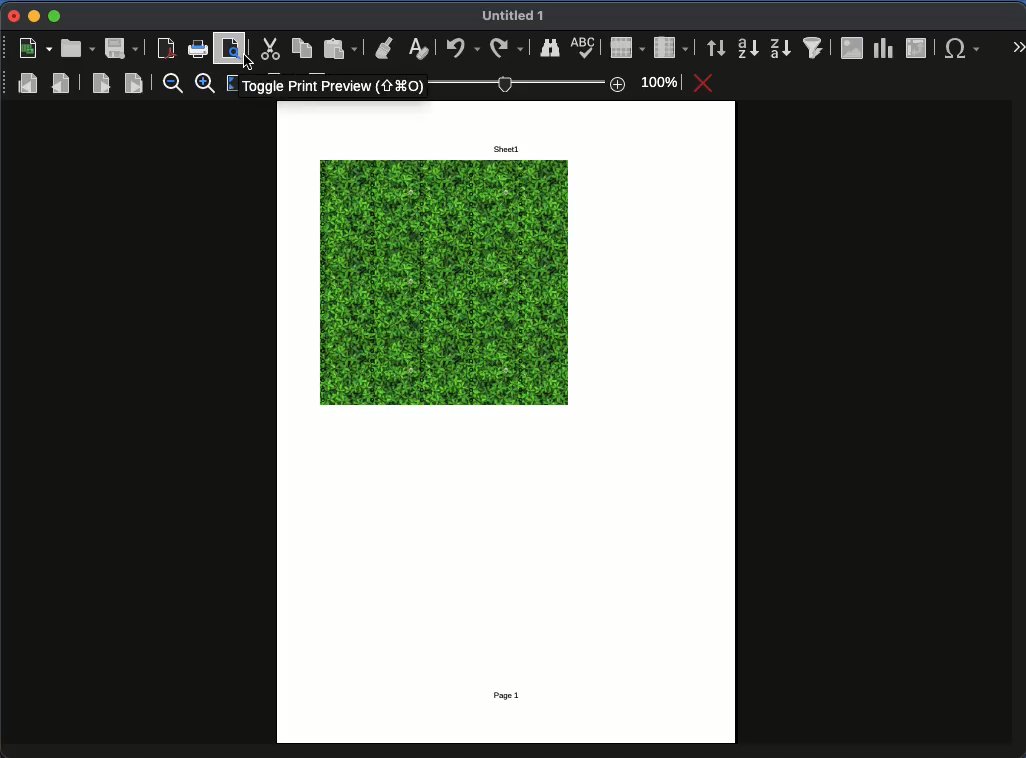 The height and width of the screenshot is (758, 1026). What do you see at coordinates (198, 49) in the screenshot?
I see `print` at bounding box center [198, 49].